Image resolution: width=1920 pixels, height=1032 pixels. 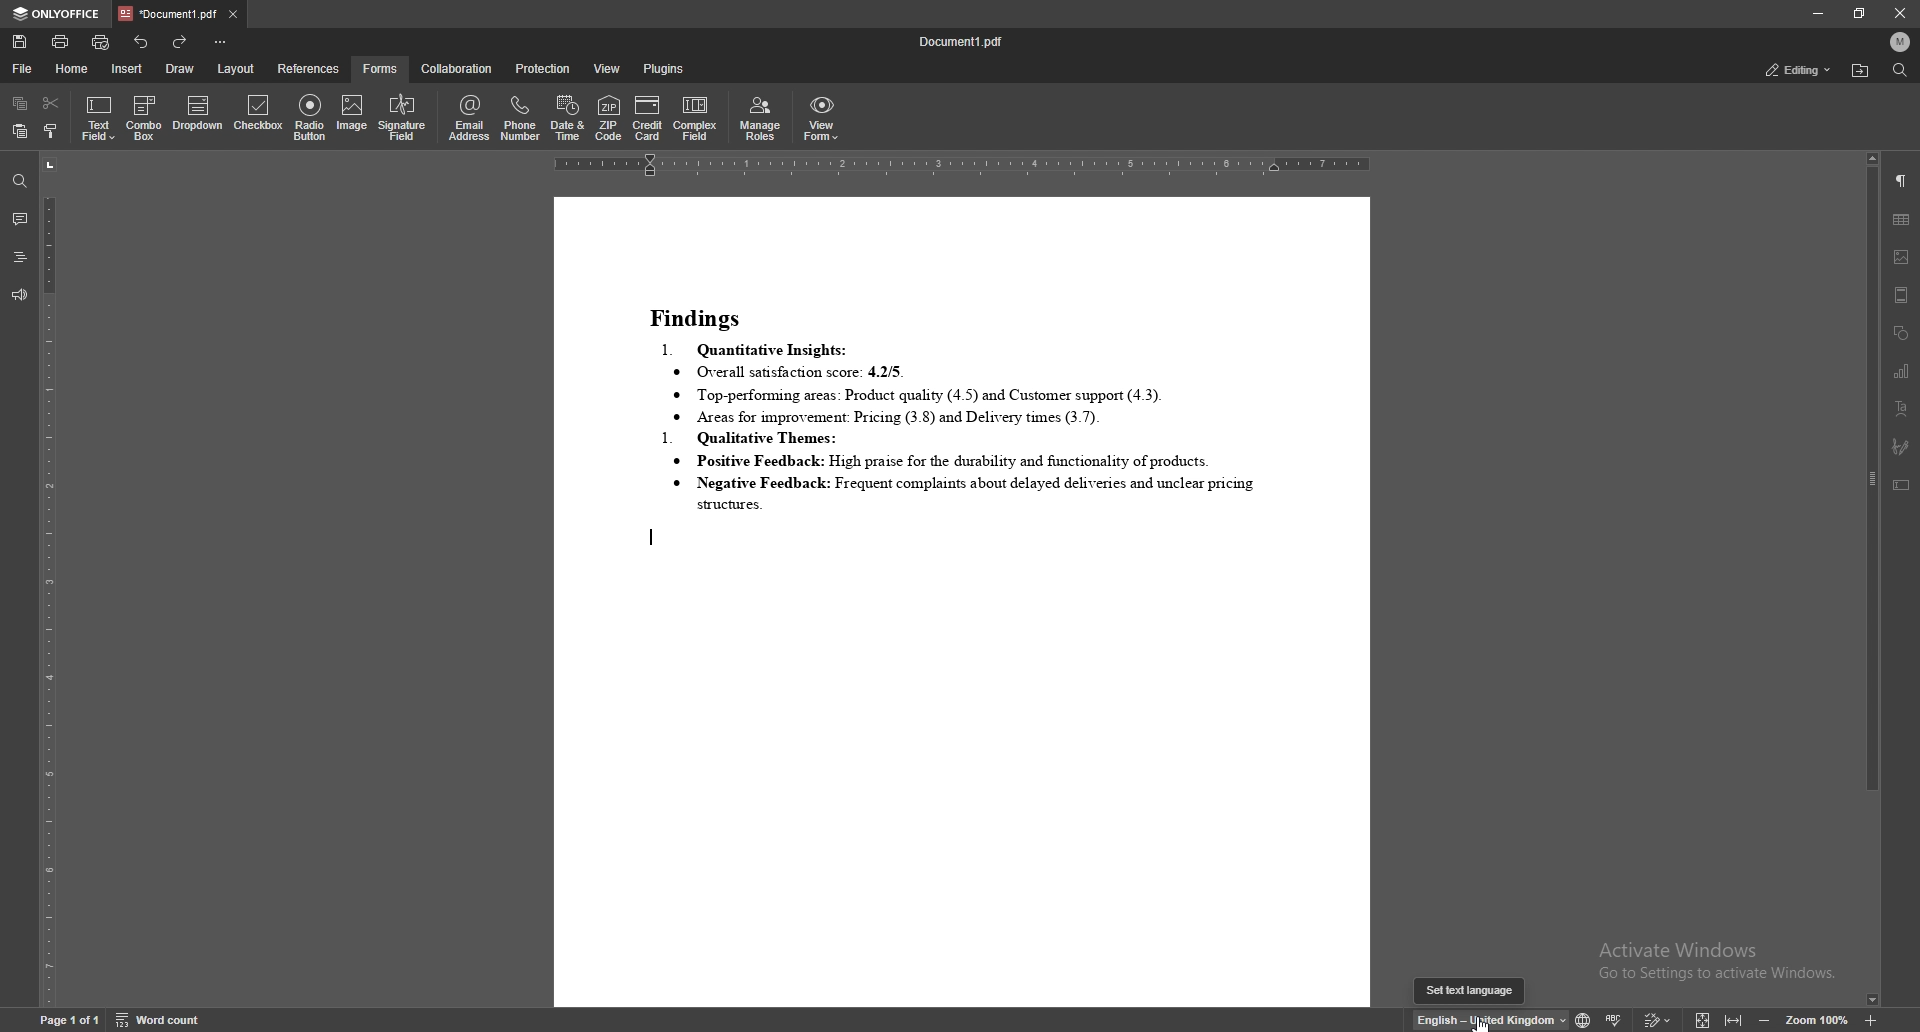 What do you see at coordinates (1900, 40) in the screenshot?
I see `profile` at bounding box center [1900, 40].